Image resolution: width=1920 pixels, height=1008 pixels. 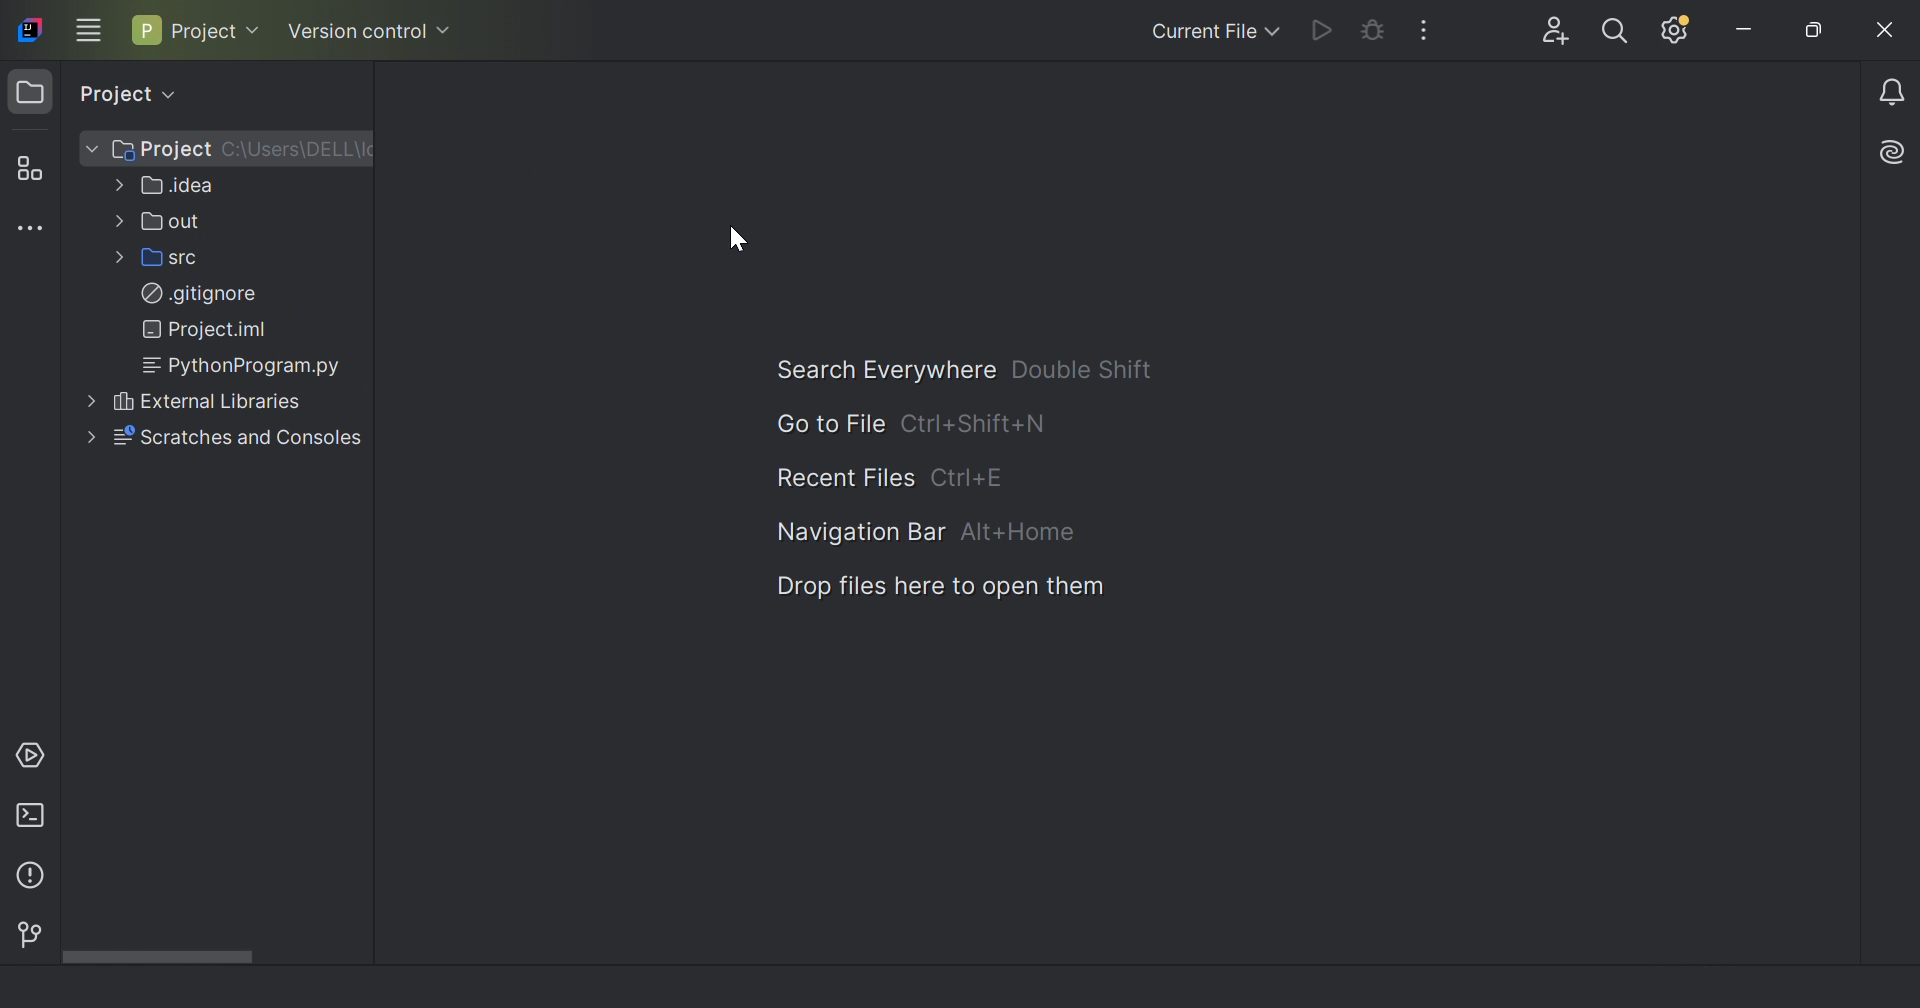 What do you see at coordinates (1896, 149) in the screenshot?
I see `AI Assistant` at bounding box center [1896, 149].